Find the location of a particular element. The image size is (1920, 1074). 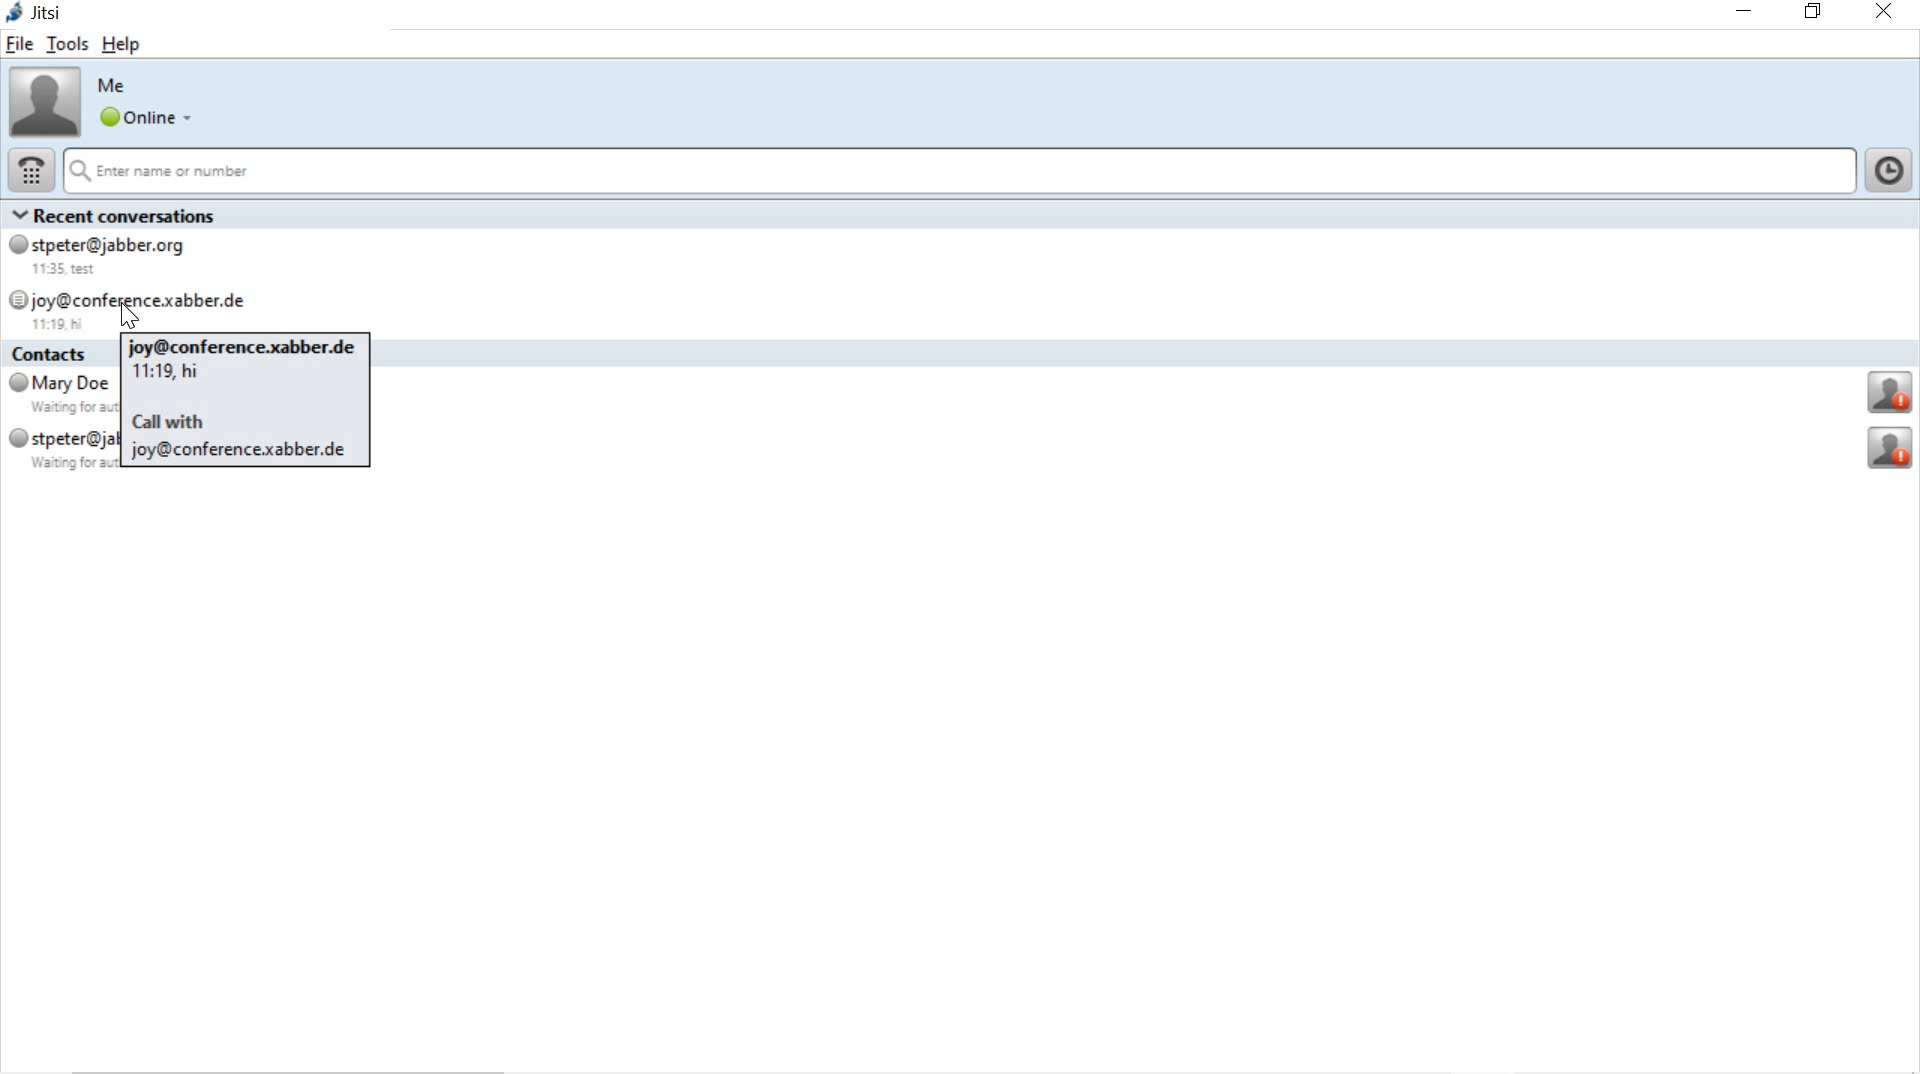

Me is located at coordinates (115, 85).